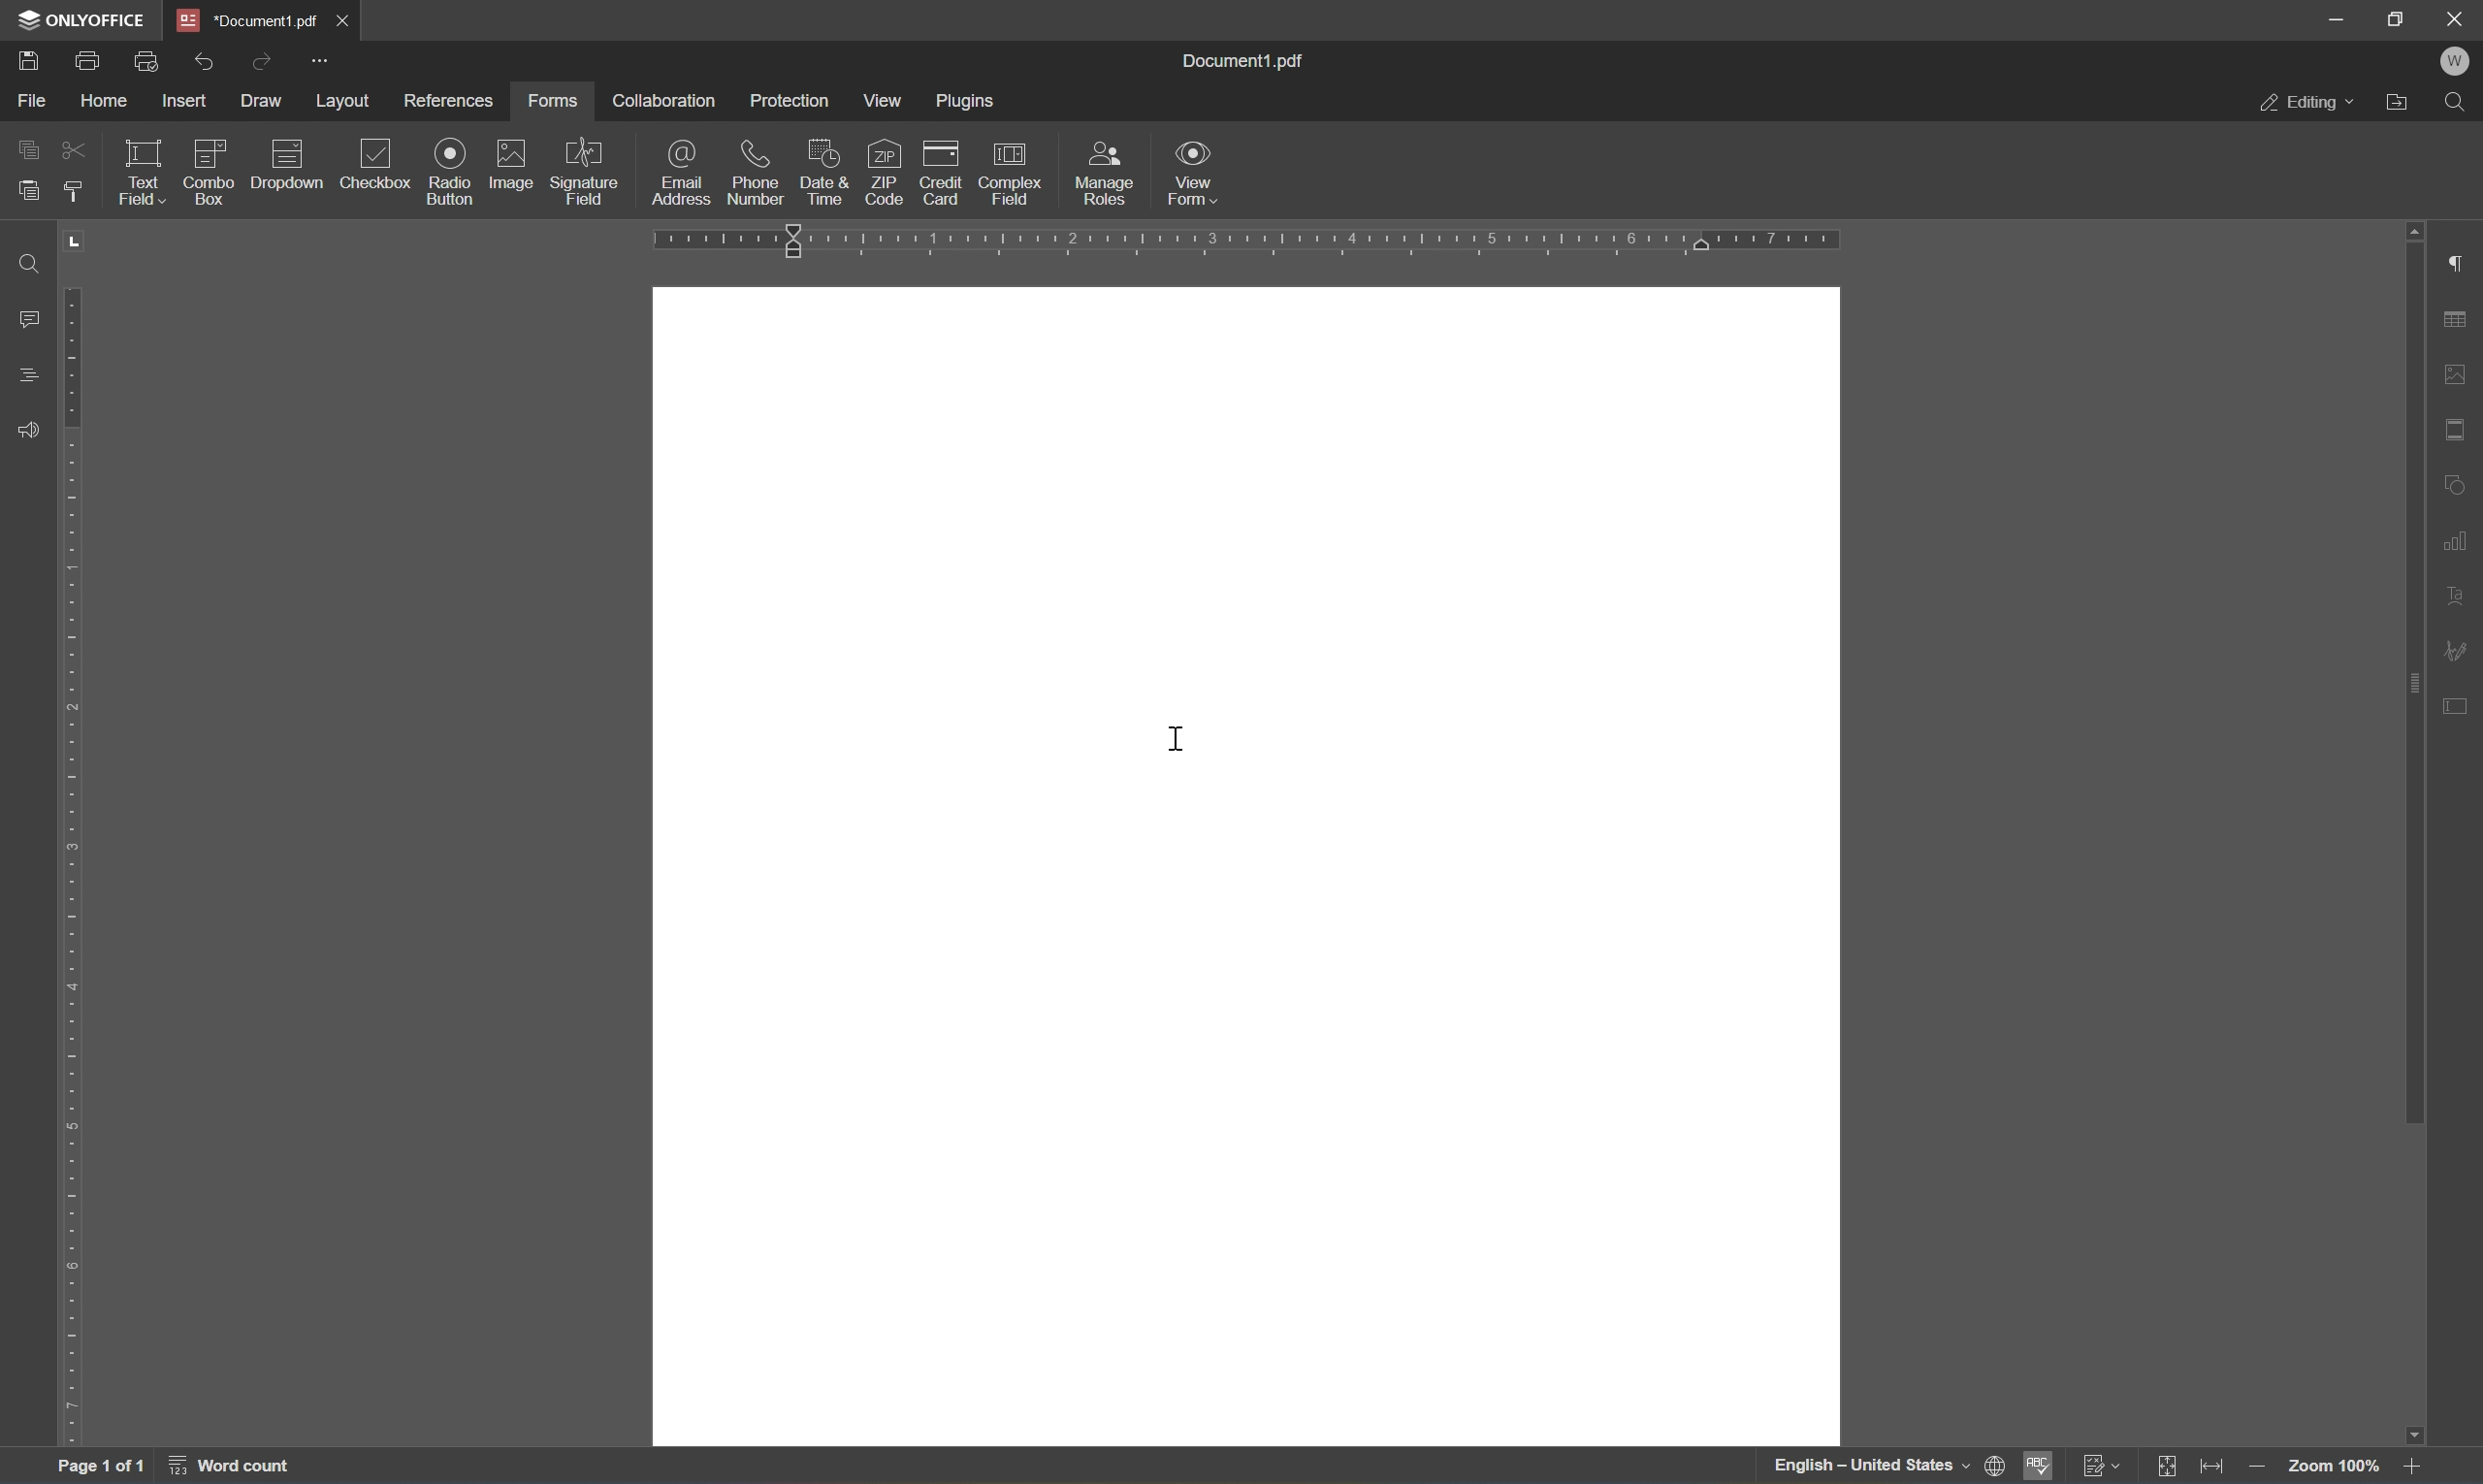 Image resolution: width=2483 pixels, height=1484 pixels. I want to click on track changes, so click(2100, 1463).